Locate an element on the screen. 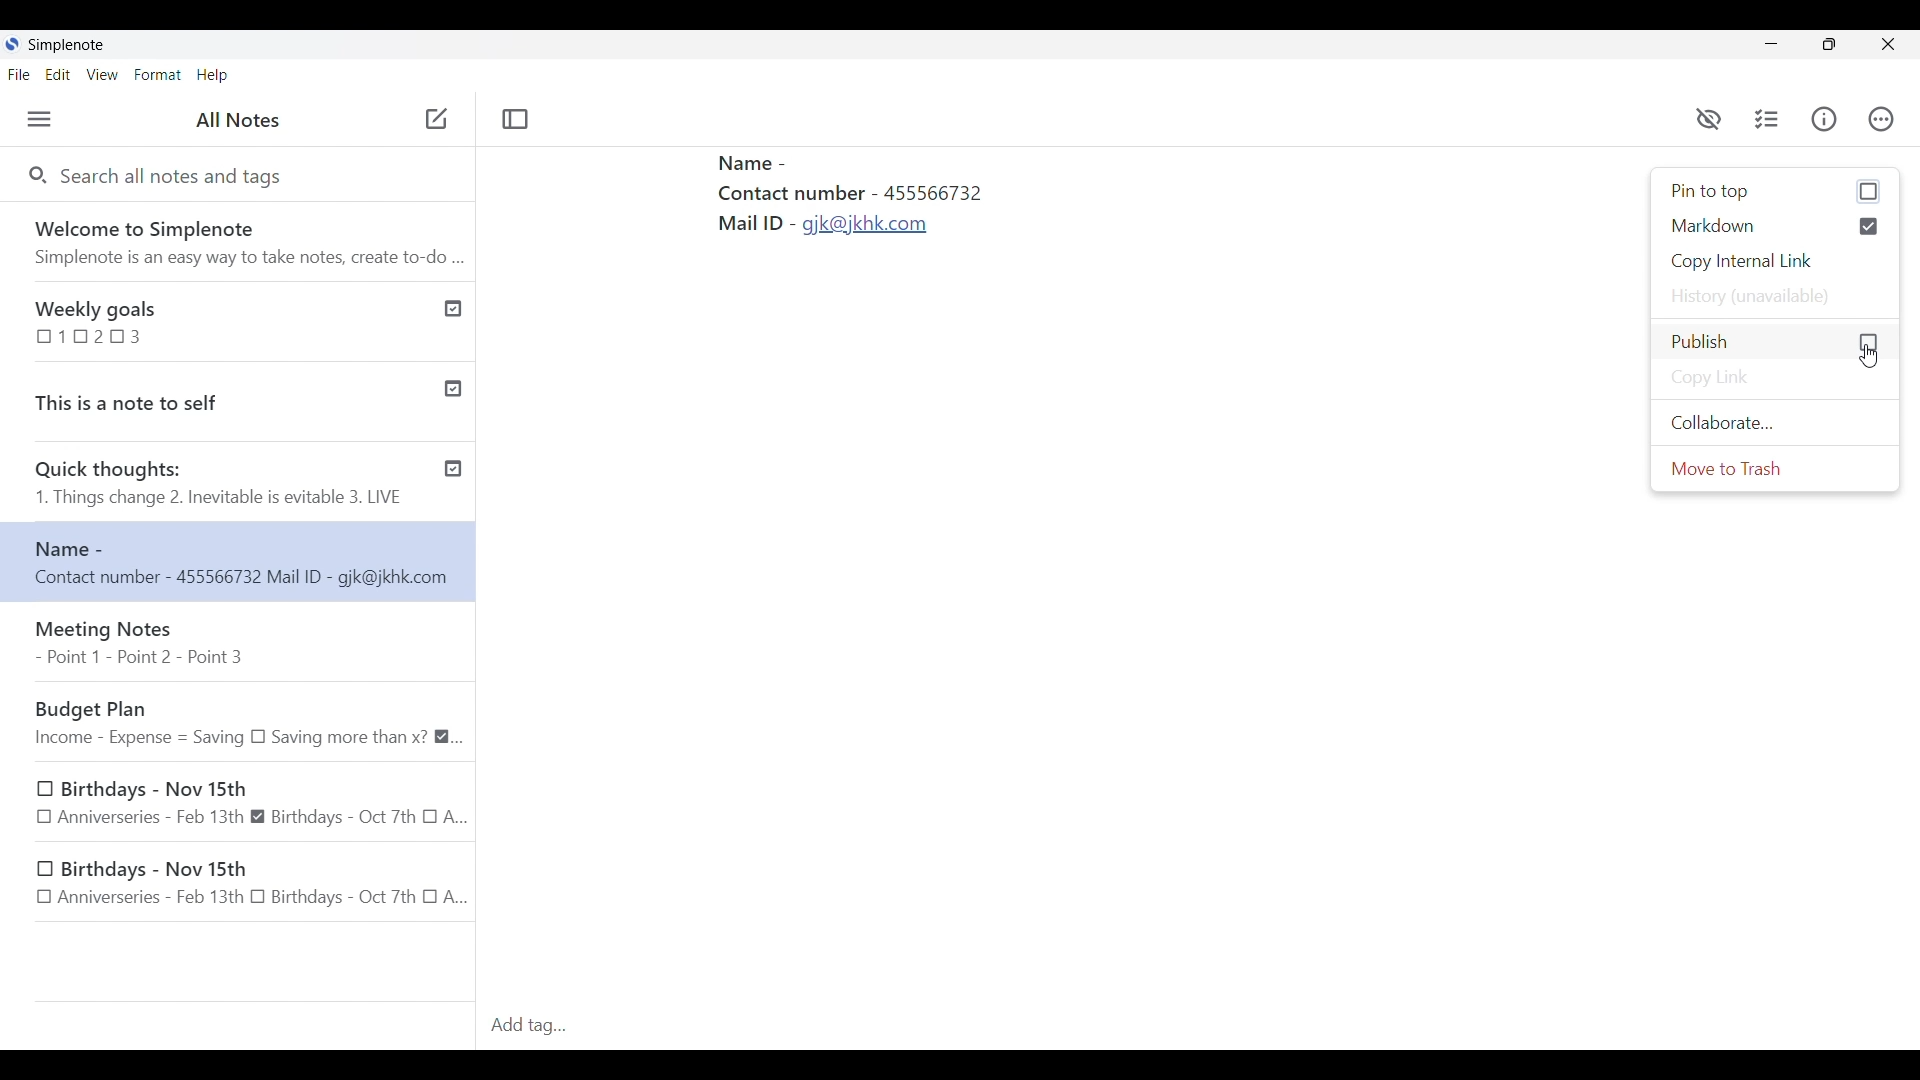 This screenshot has height=1080, width=1920. Add new note is located at coordinates (436, 118).